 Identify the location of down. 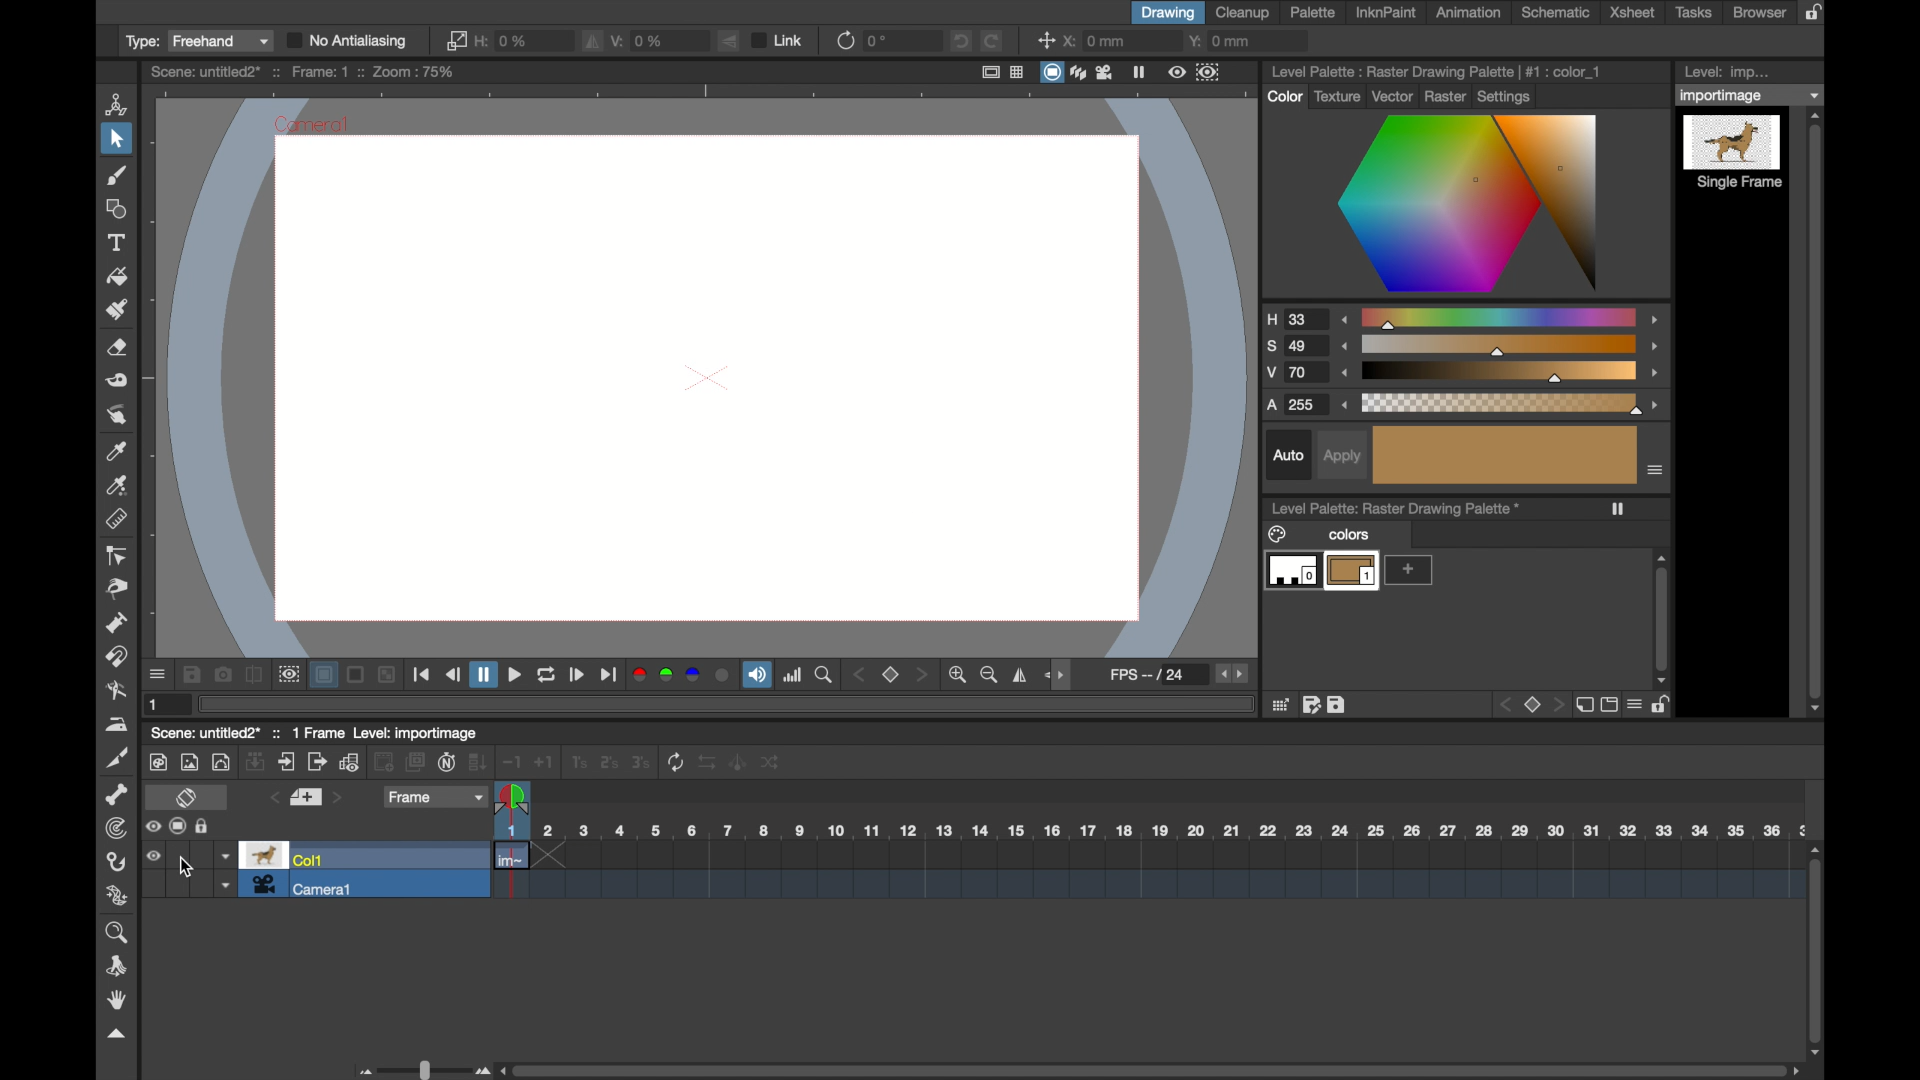
(480, 762).